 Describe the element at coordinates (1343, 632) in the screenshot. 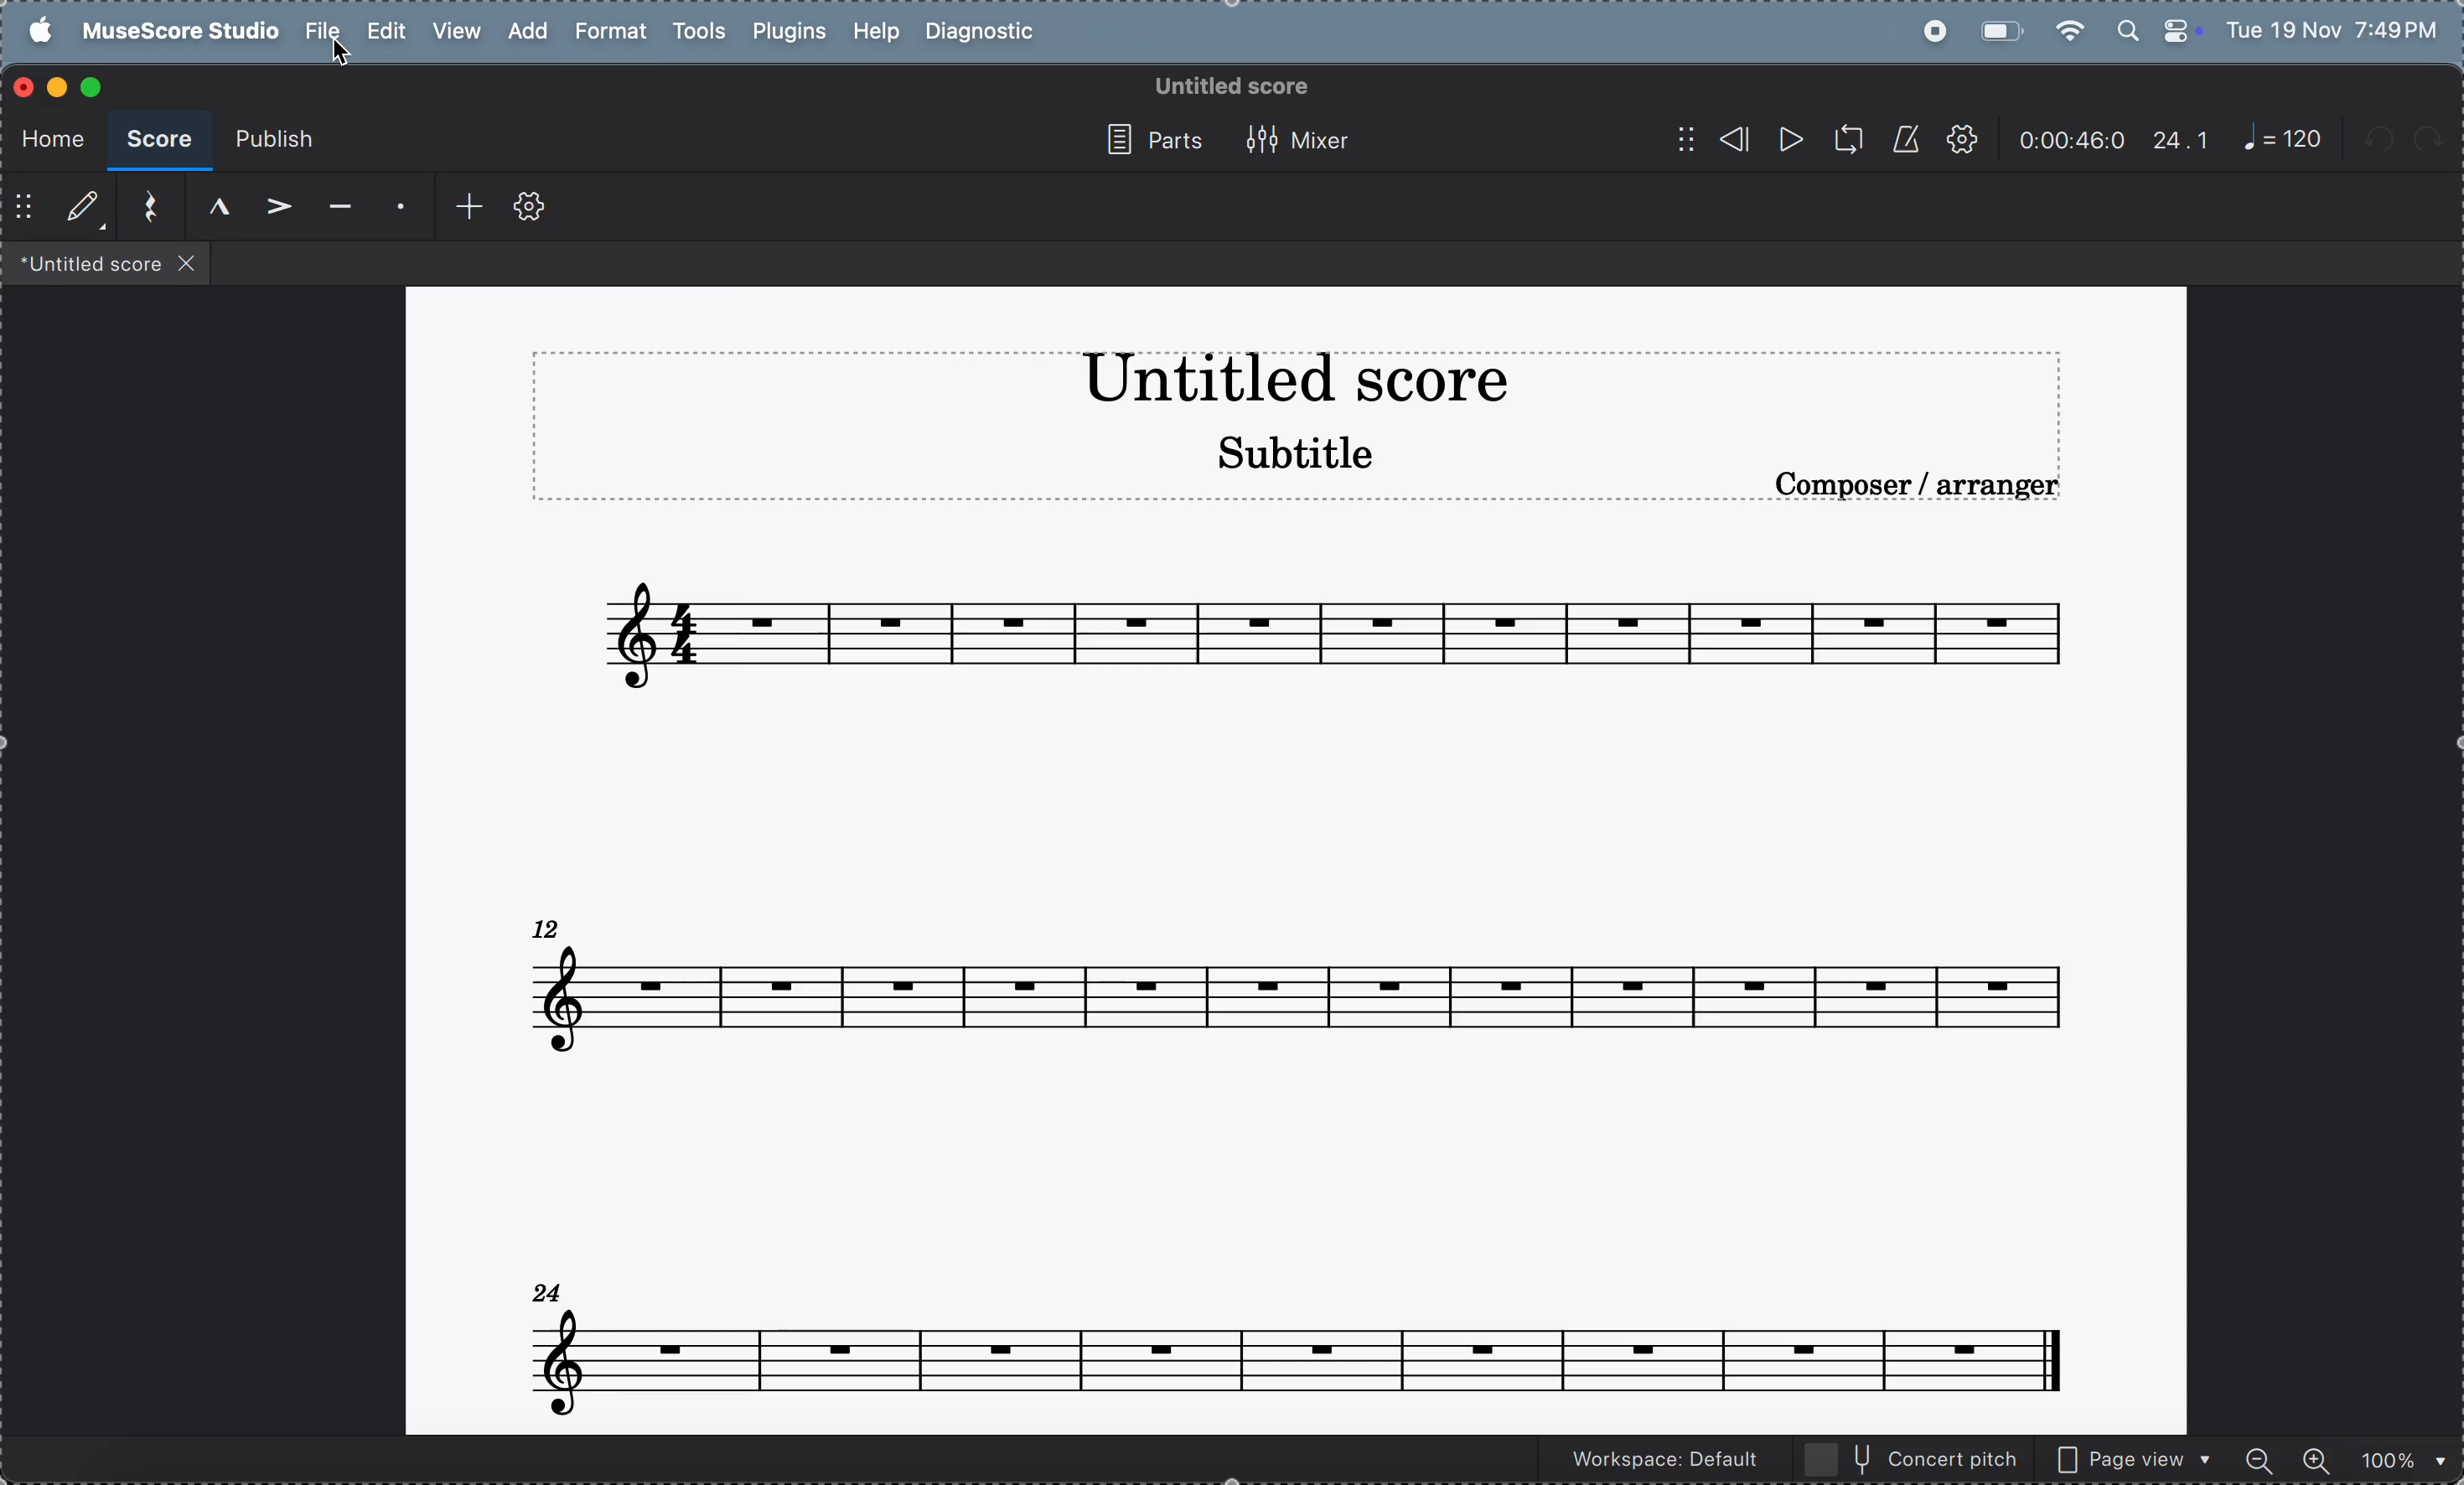

I see `notes` at that location.